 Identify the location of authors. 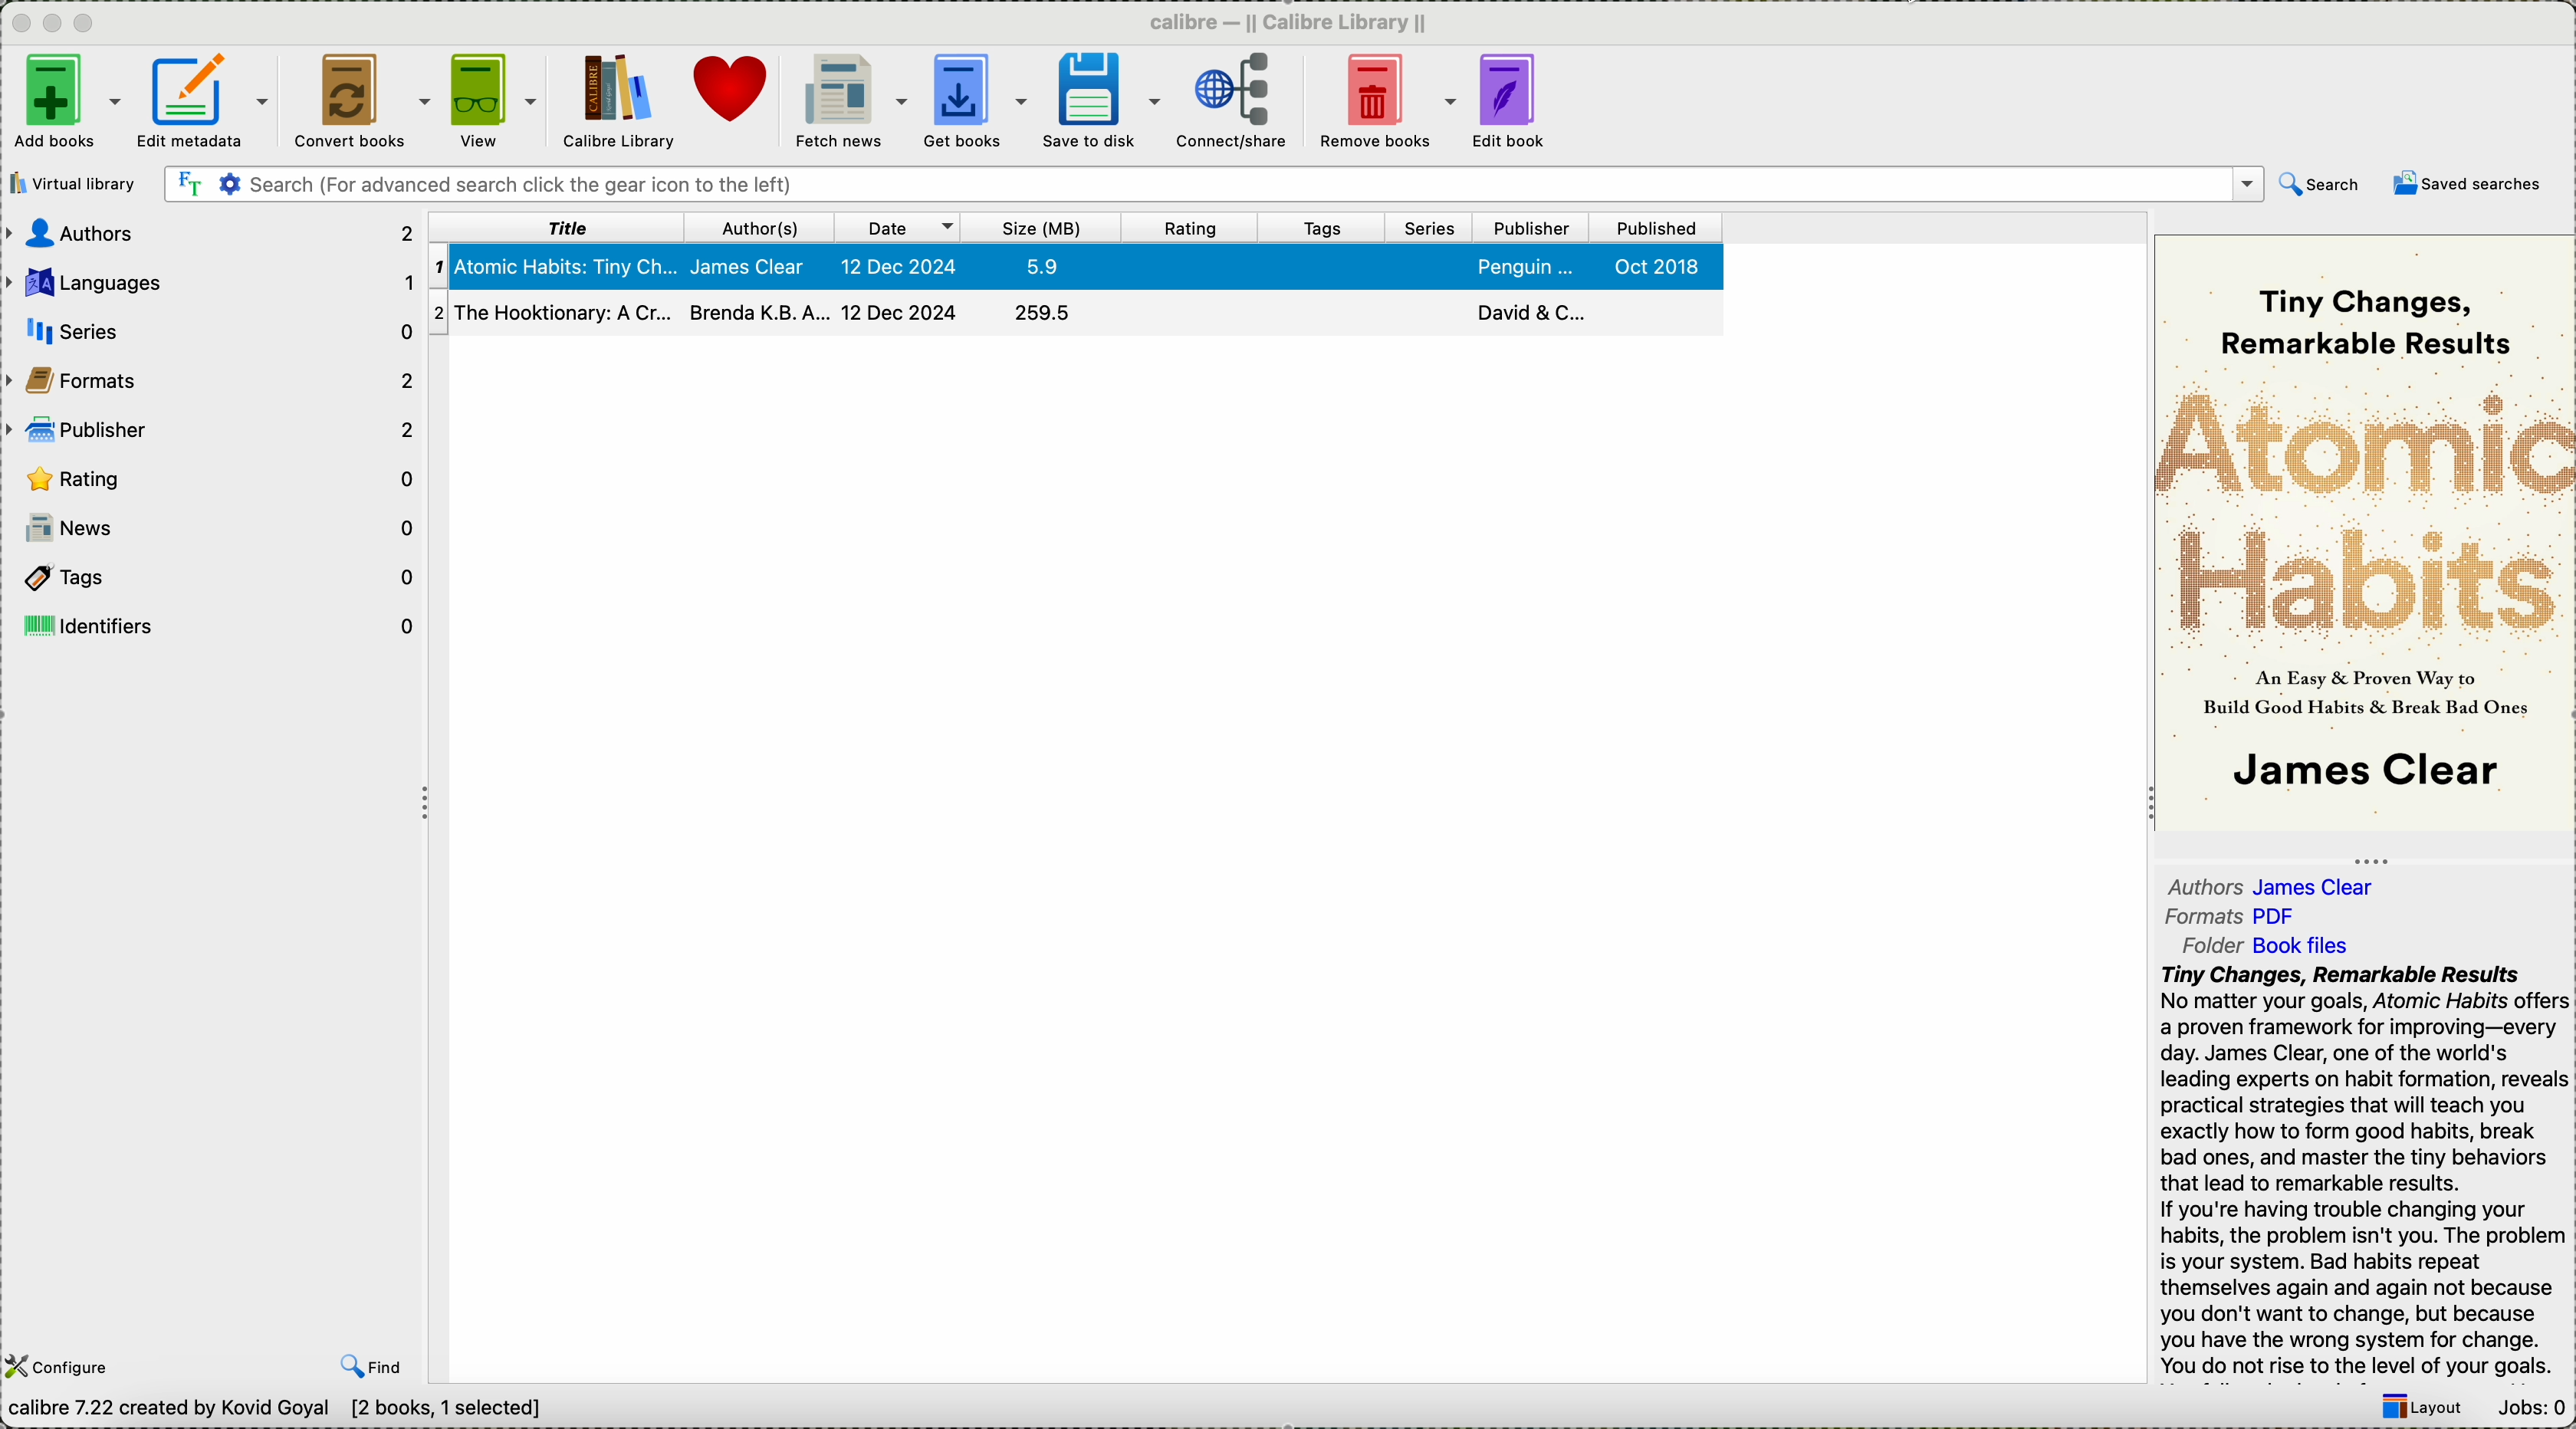
(208, 235).